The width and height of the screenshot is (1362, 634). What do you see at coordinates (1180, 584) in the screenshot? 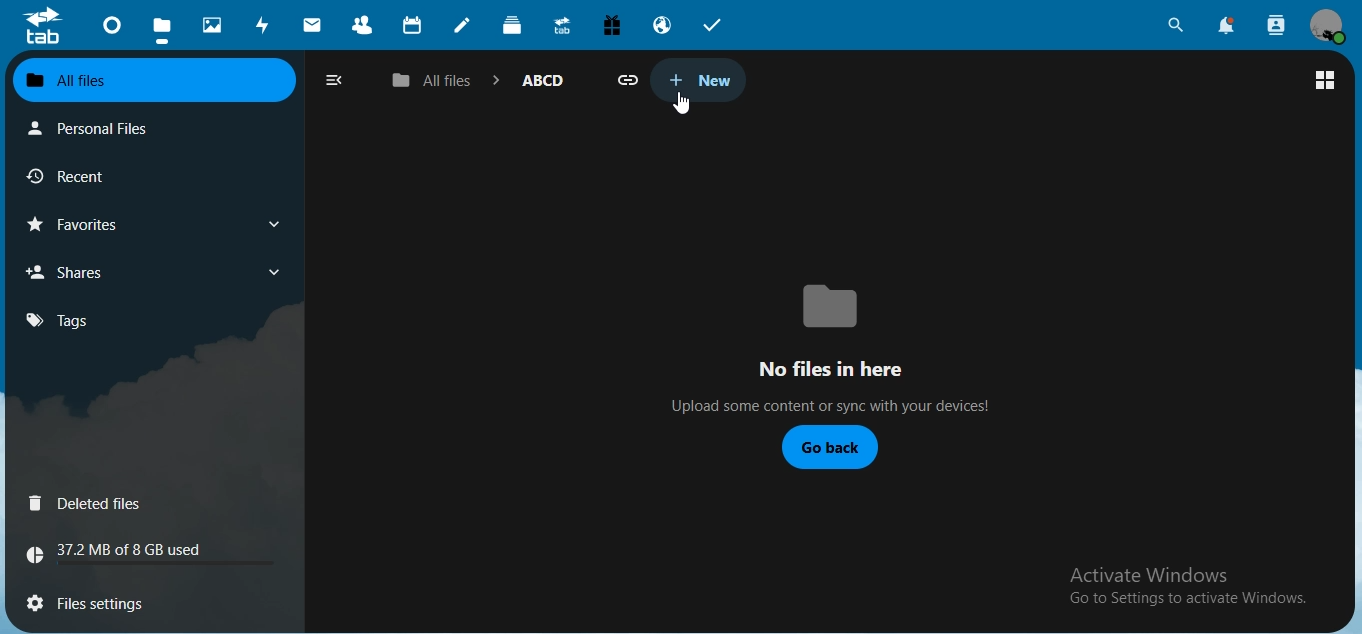
I see `text` at bounding box center [1180, 584].